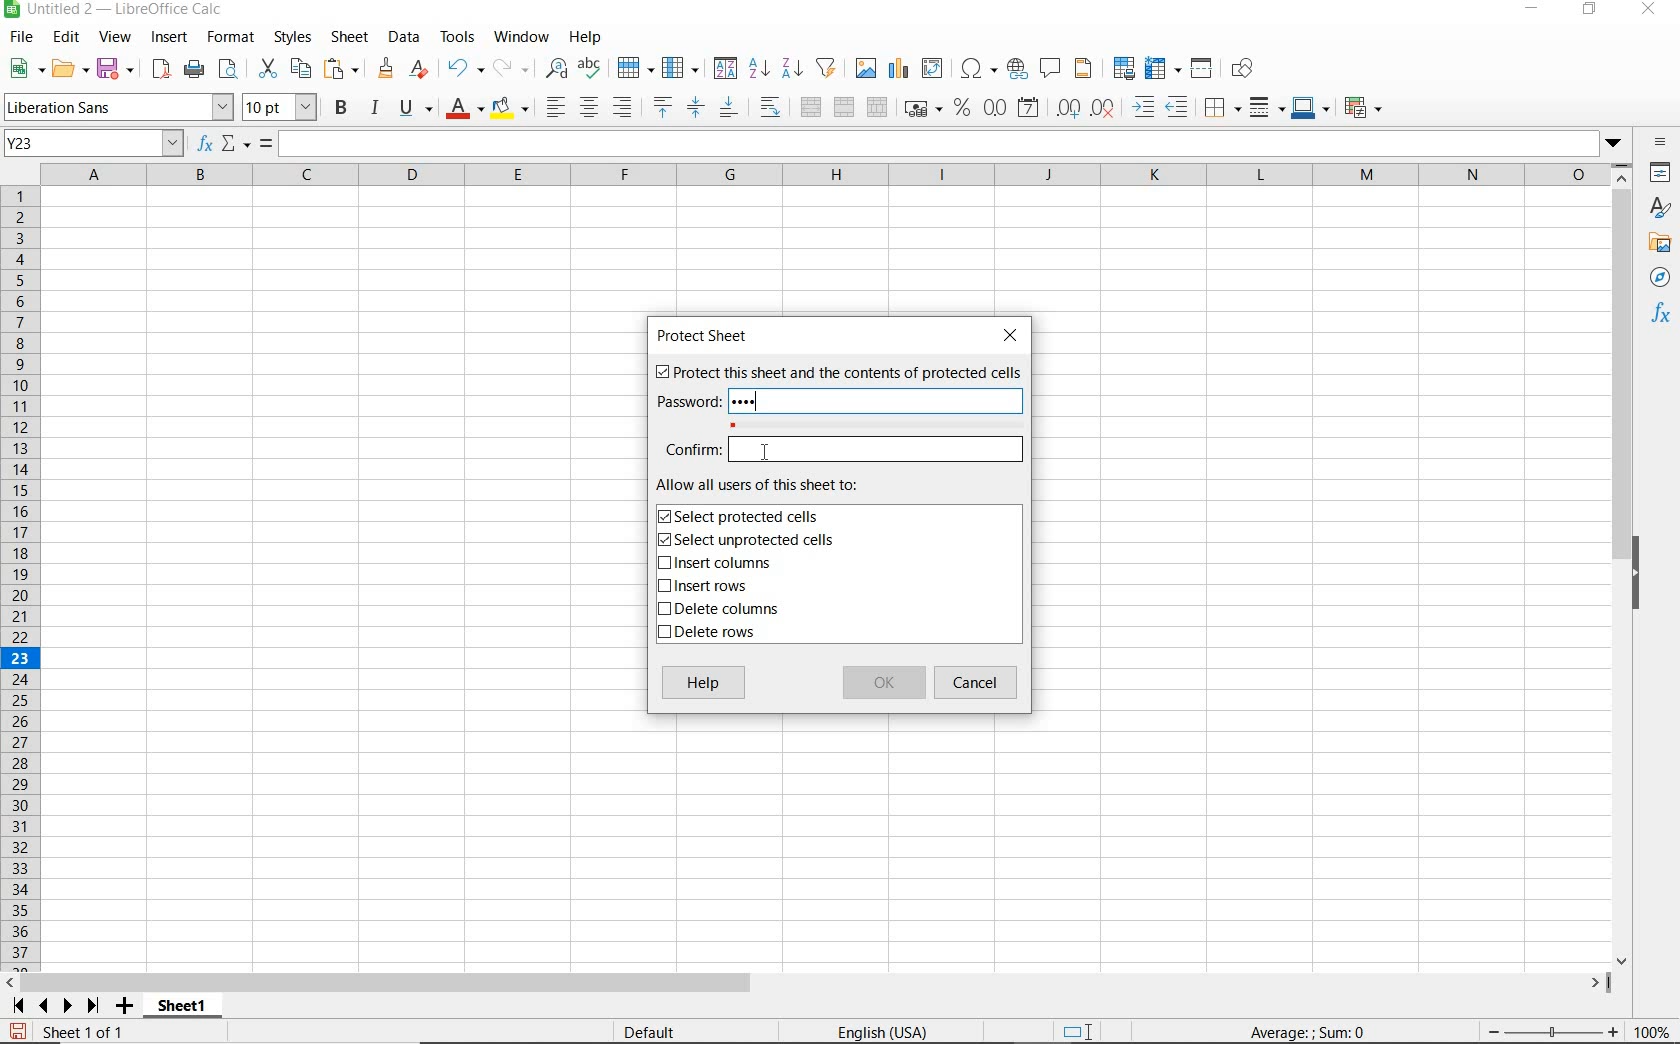 The width and height of the screenshot is (1680, 1044). What do you see at coordinates (979, 683) in the screenshot?
I see `CANCEL` at bounding box center [979, 683].